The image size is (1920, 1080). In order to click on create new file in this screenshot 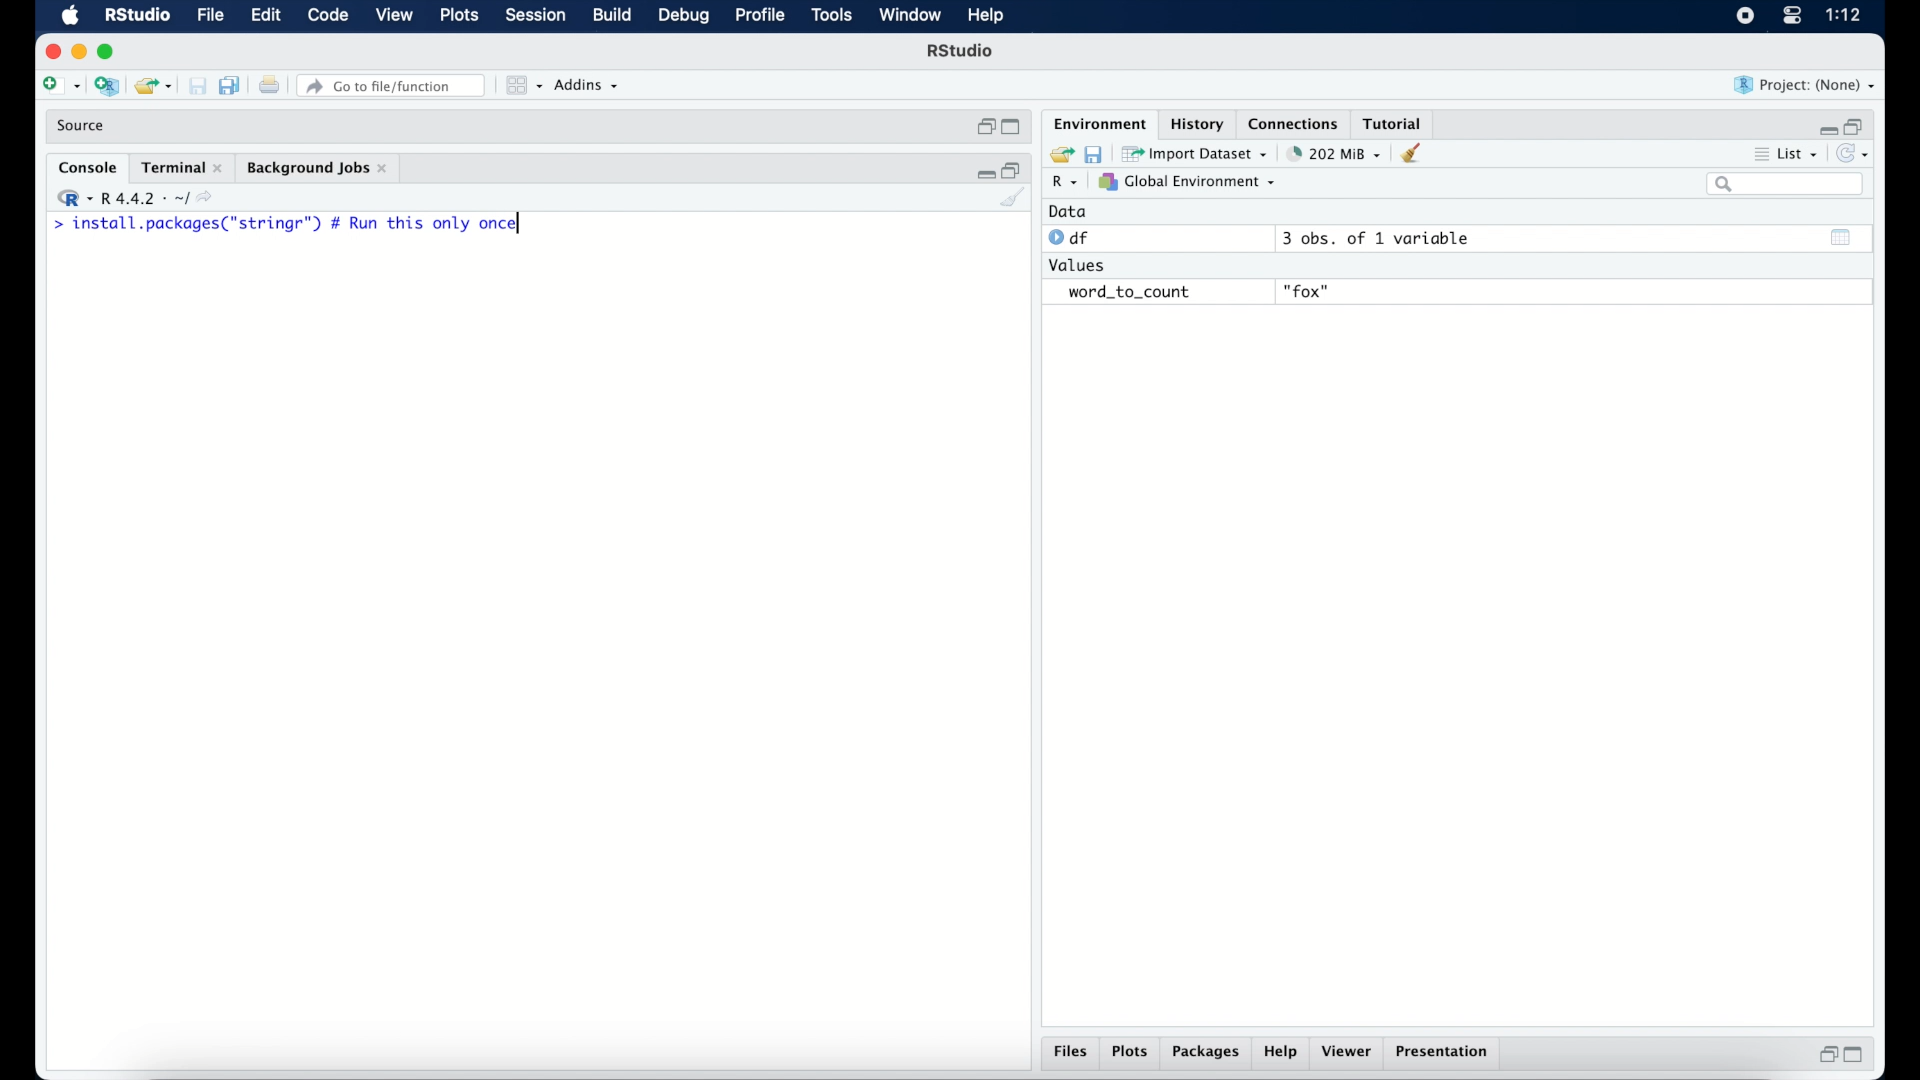, I will do `click(60, 87)`.